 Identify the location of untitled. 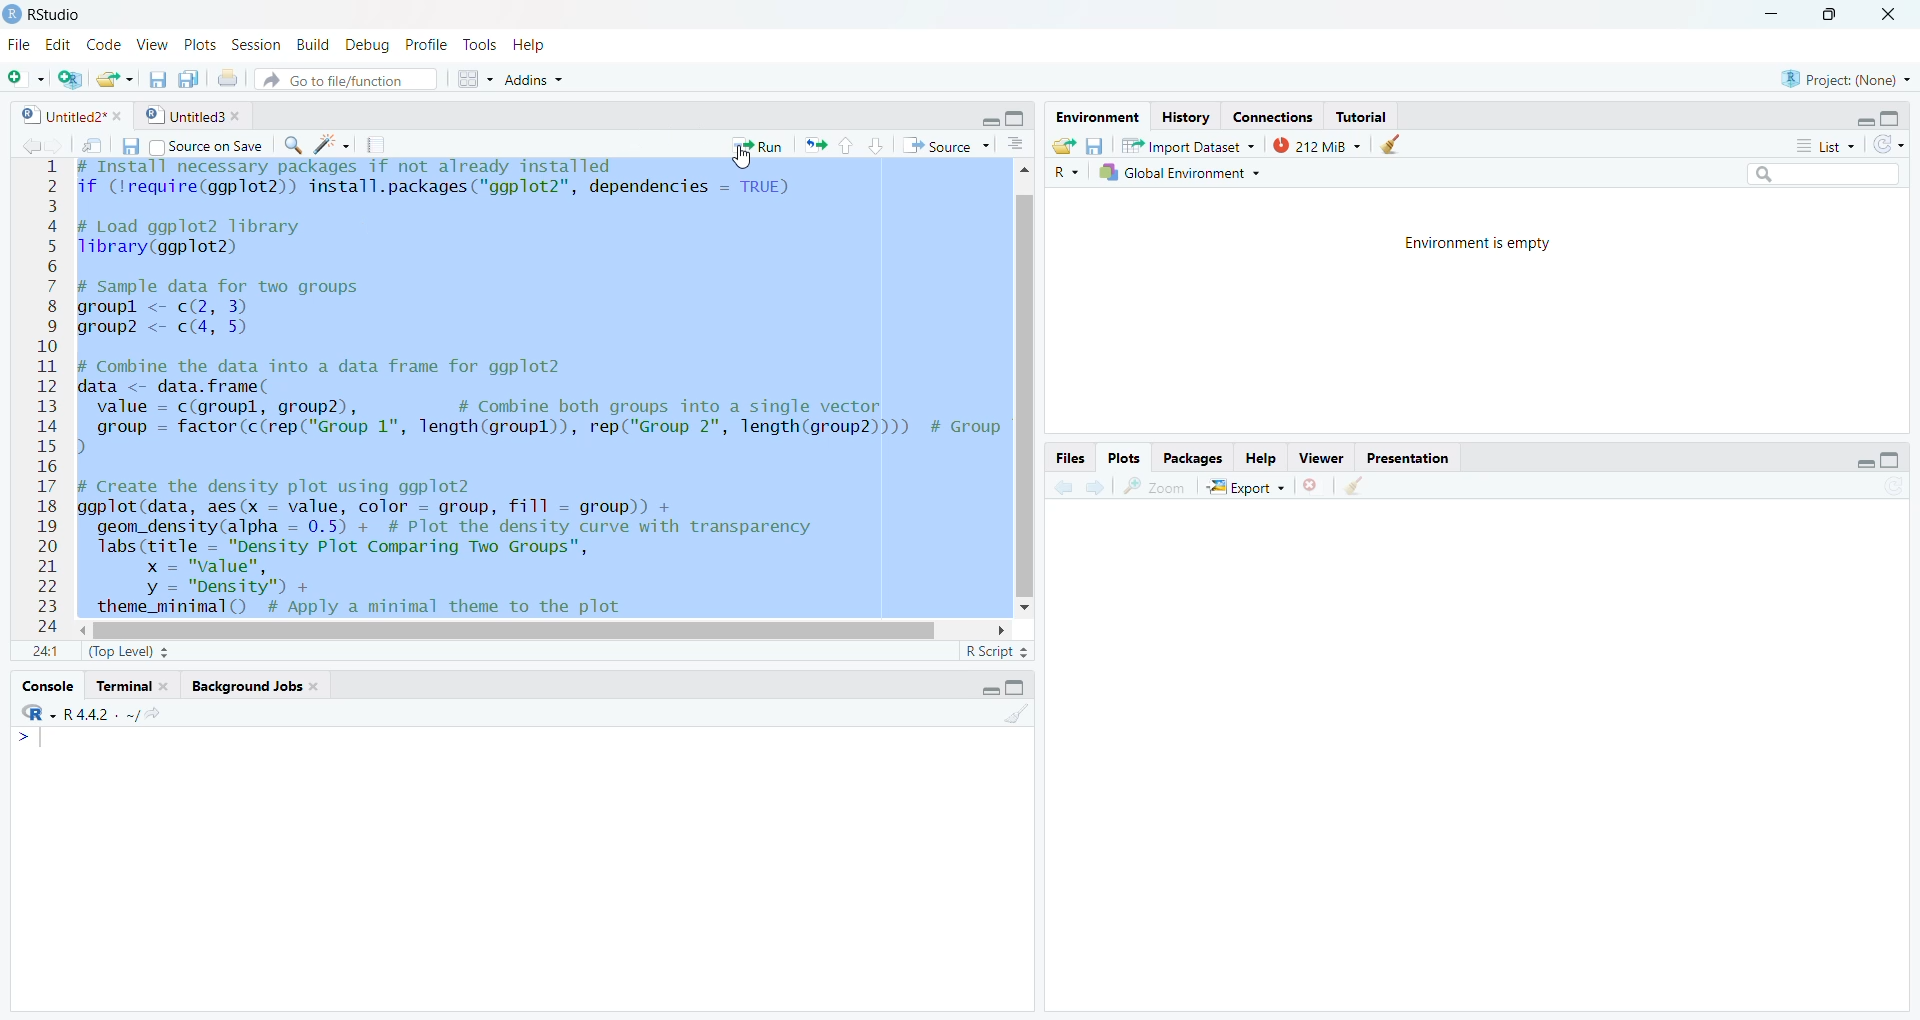
(191, 117).